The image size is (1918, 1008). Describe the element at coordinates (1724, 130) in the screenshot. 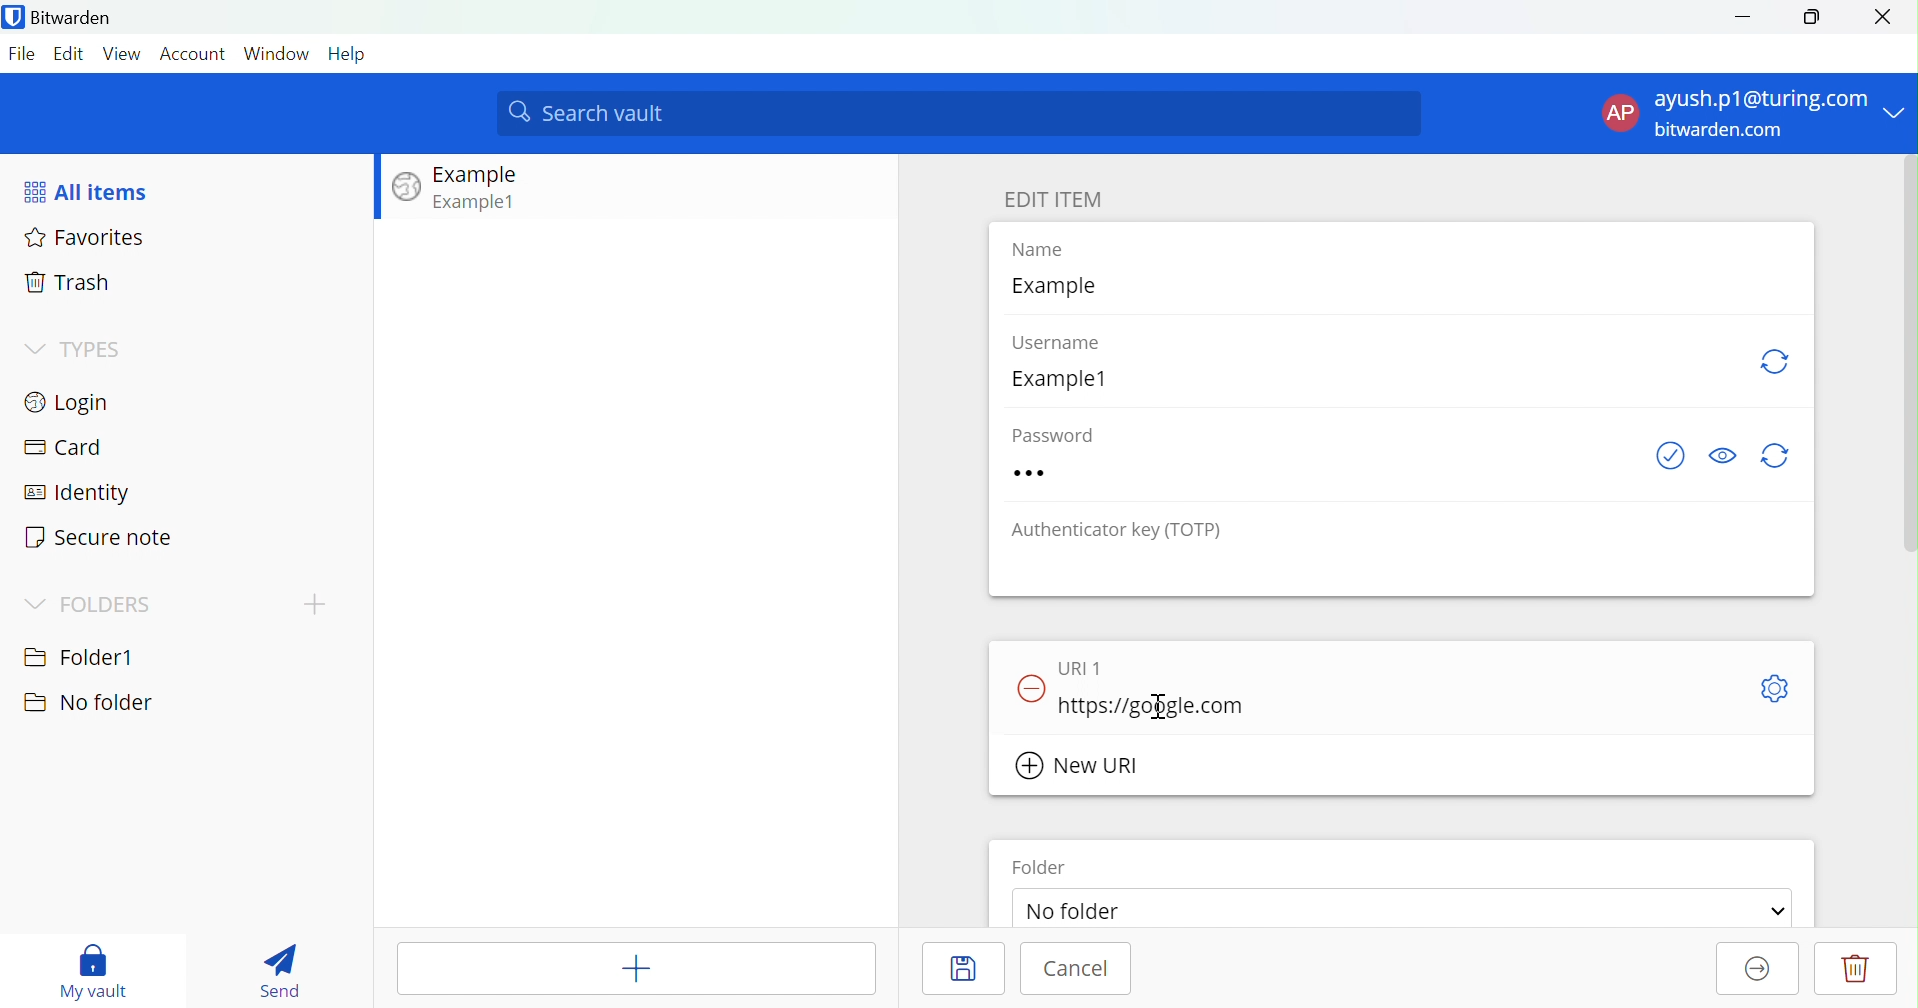

I see `bitwarden.com` at that location.